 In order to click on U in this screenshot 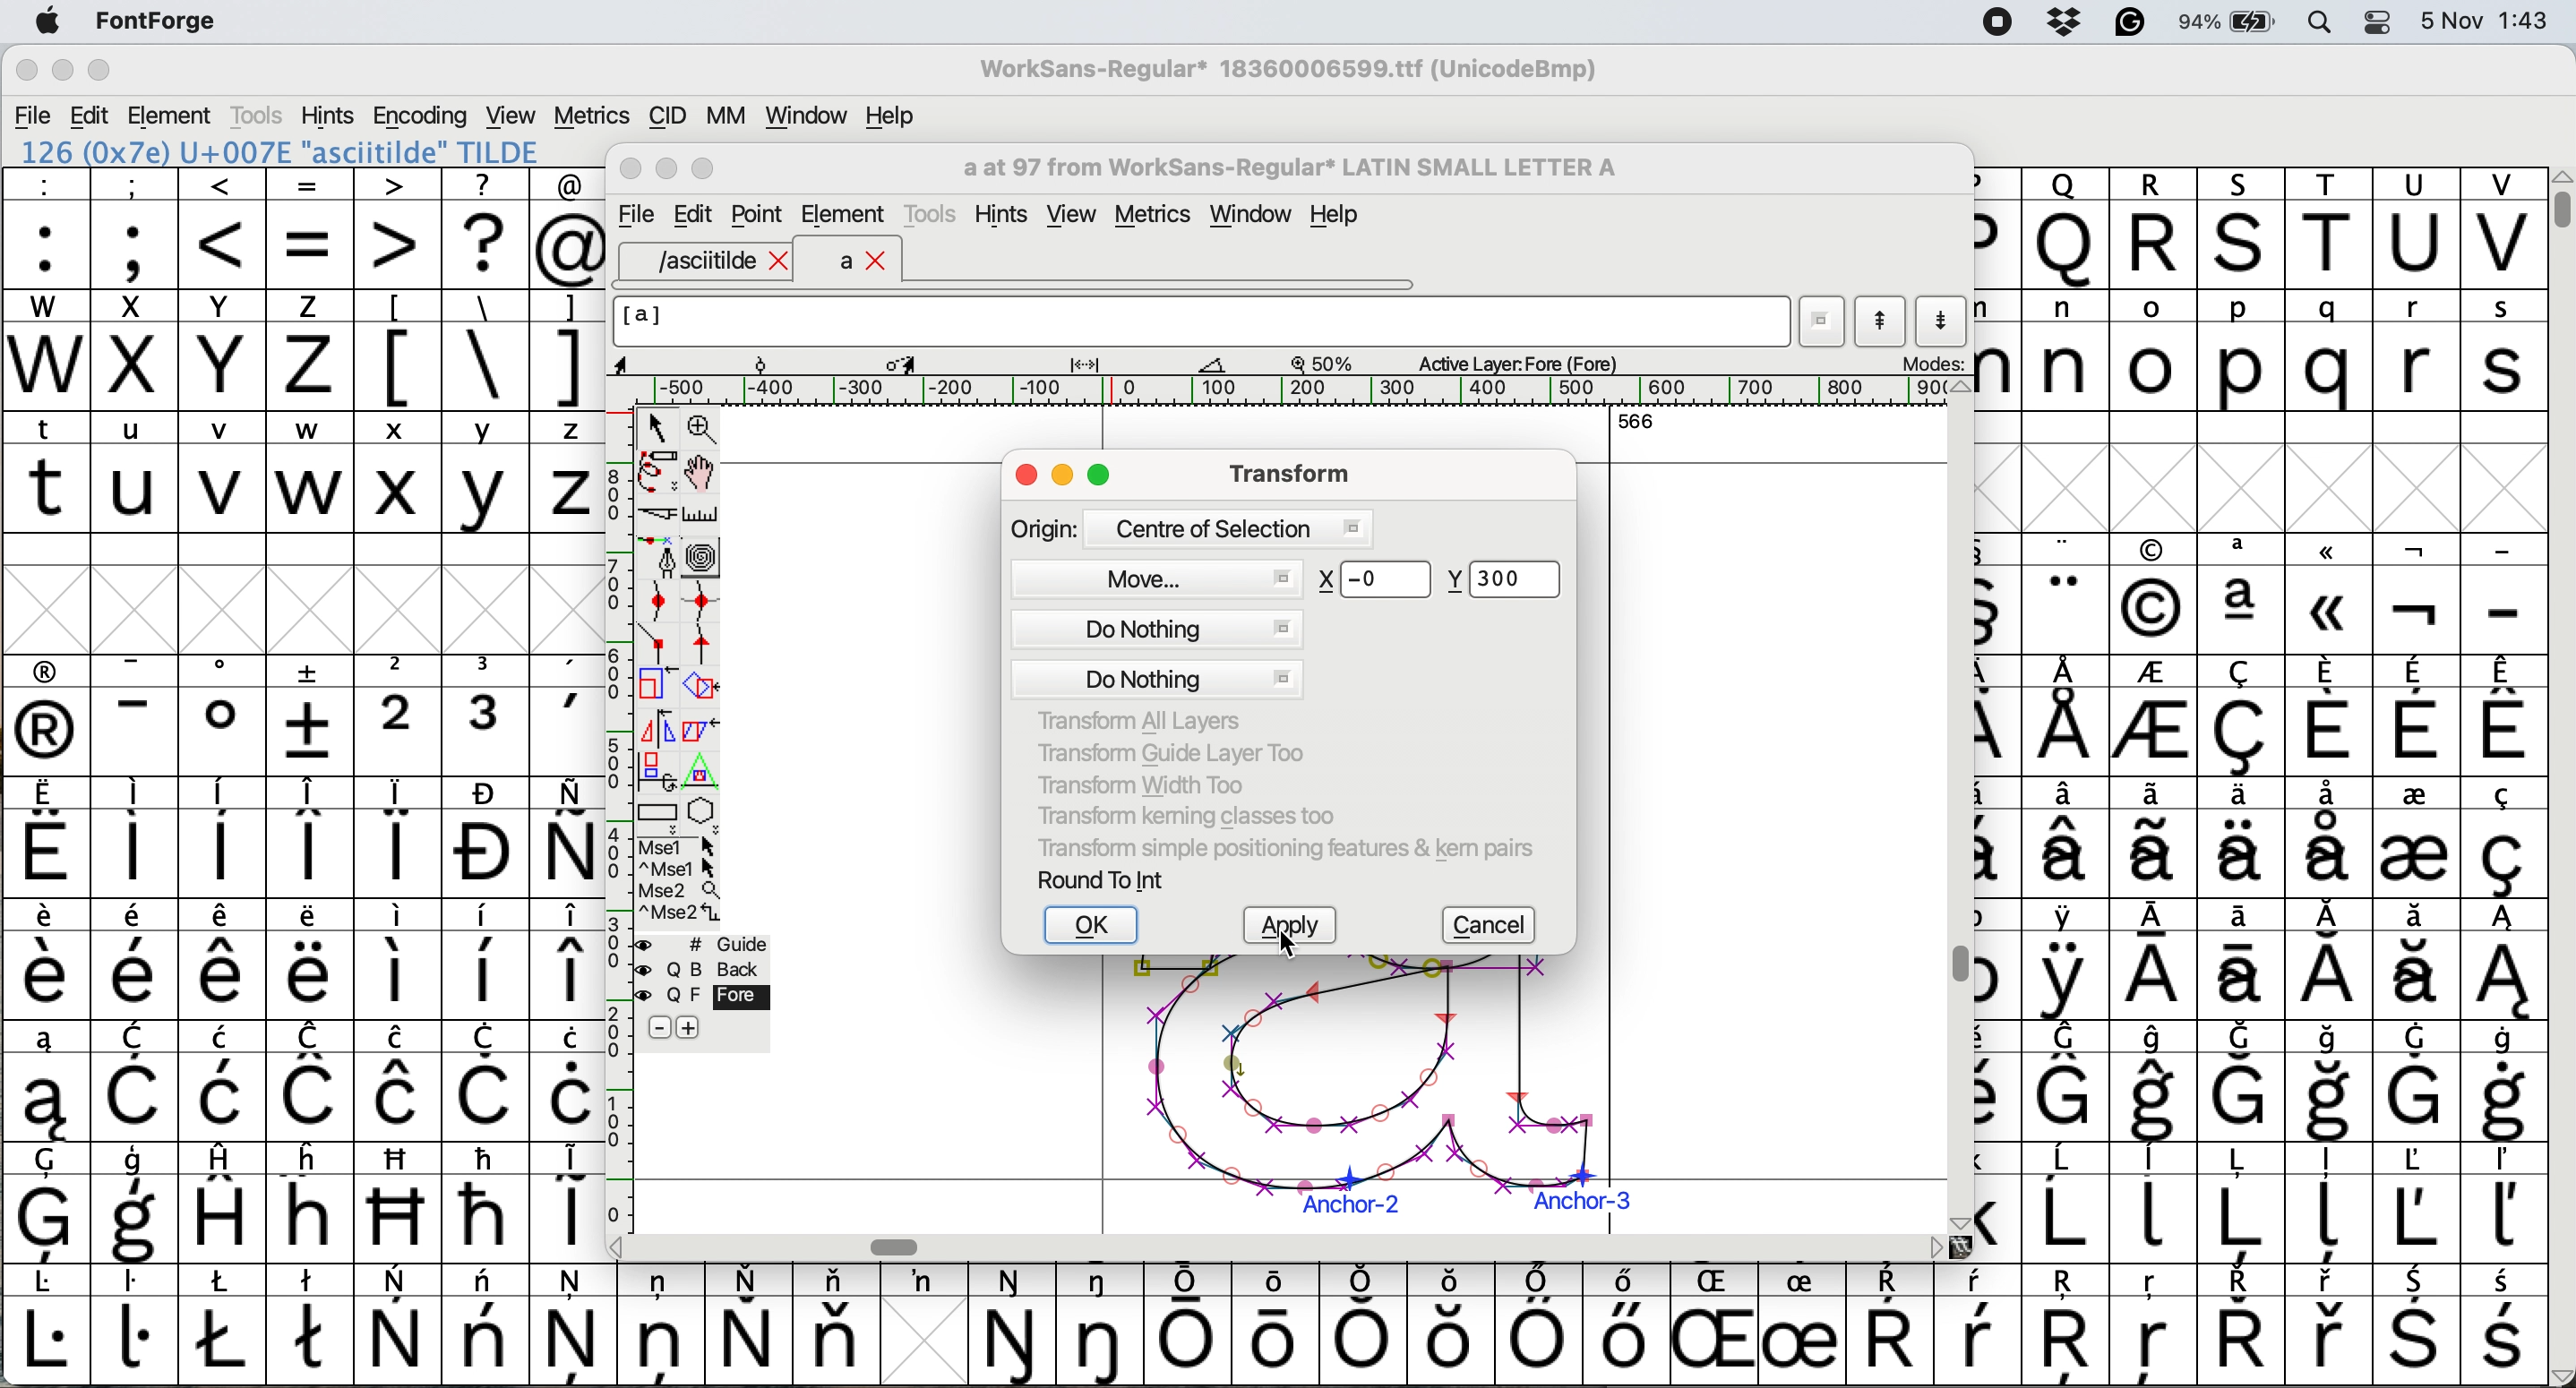, I will do `click(2416, 229)`.